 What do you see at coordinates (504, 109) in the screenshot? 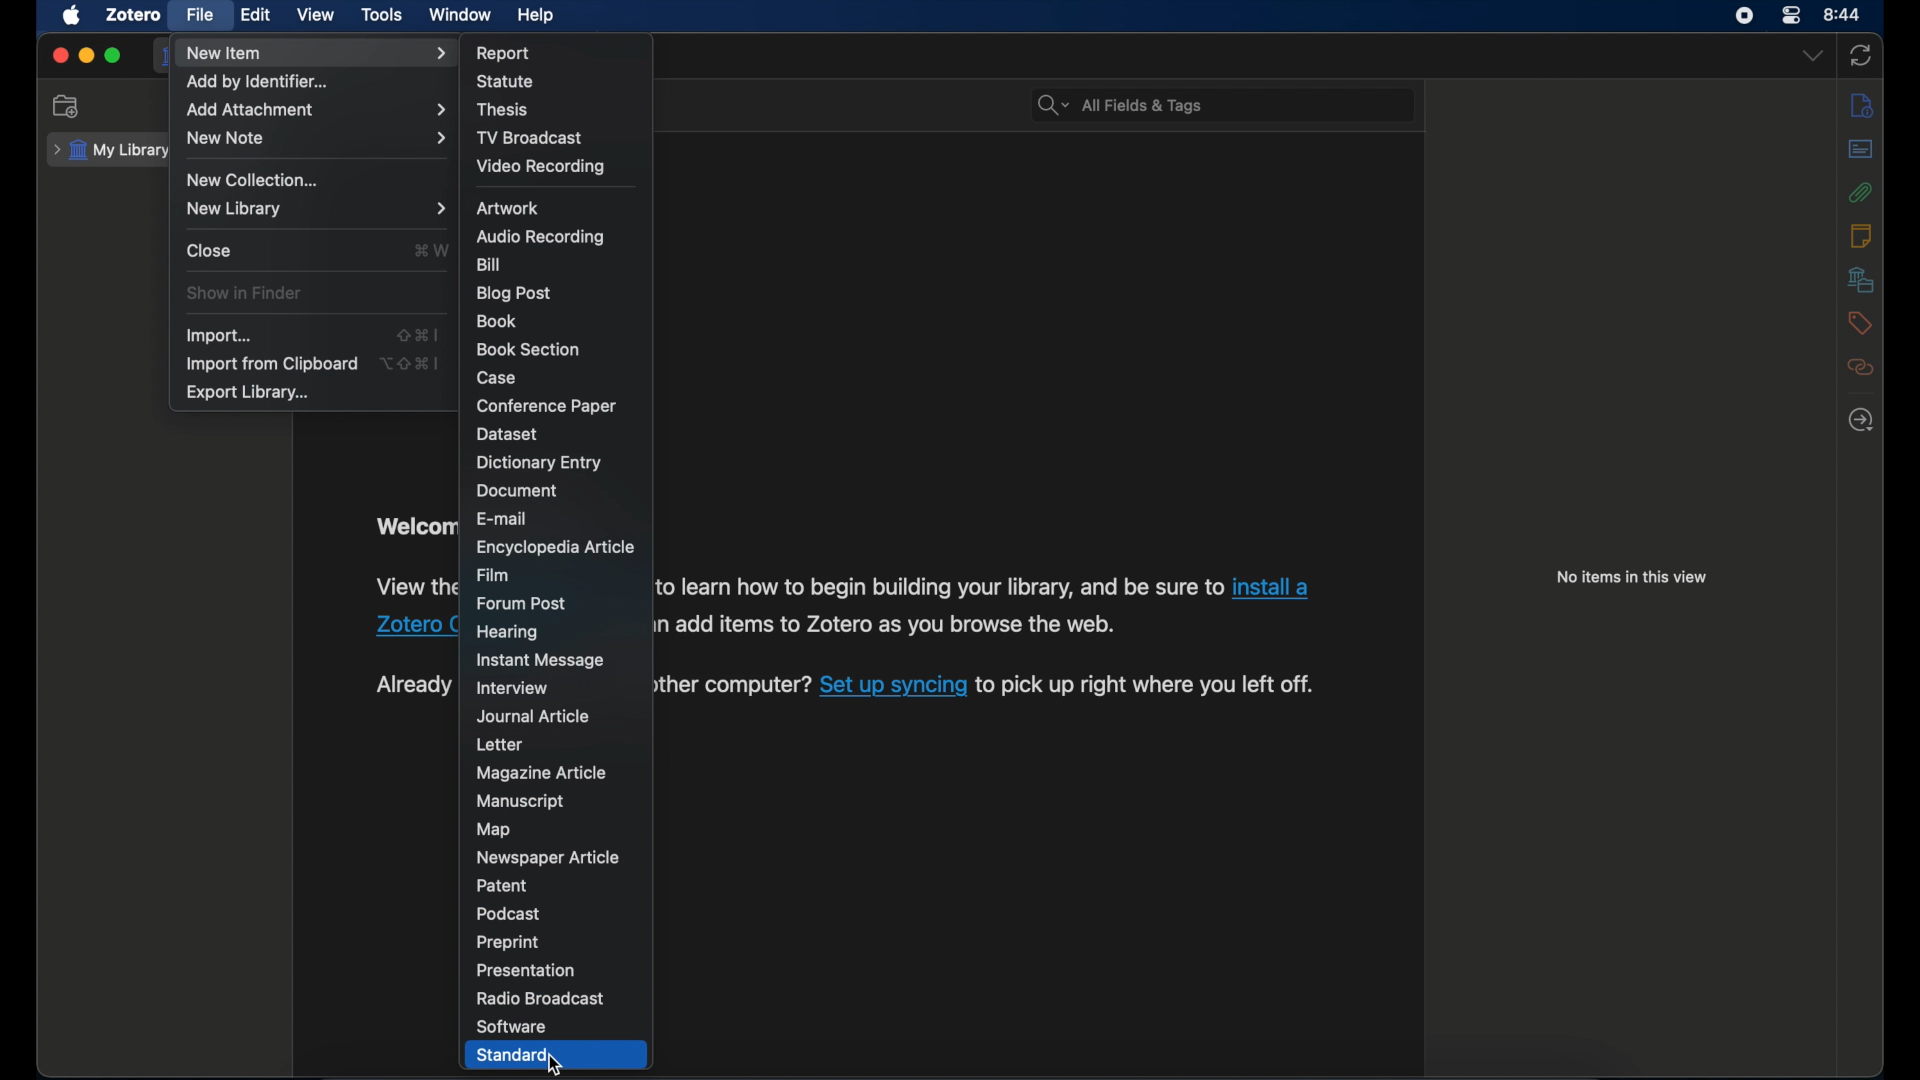
I see `thesis` at bounding box center [504, 109].